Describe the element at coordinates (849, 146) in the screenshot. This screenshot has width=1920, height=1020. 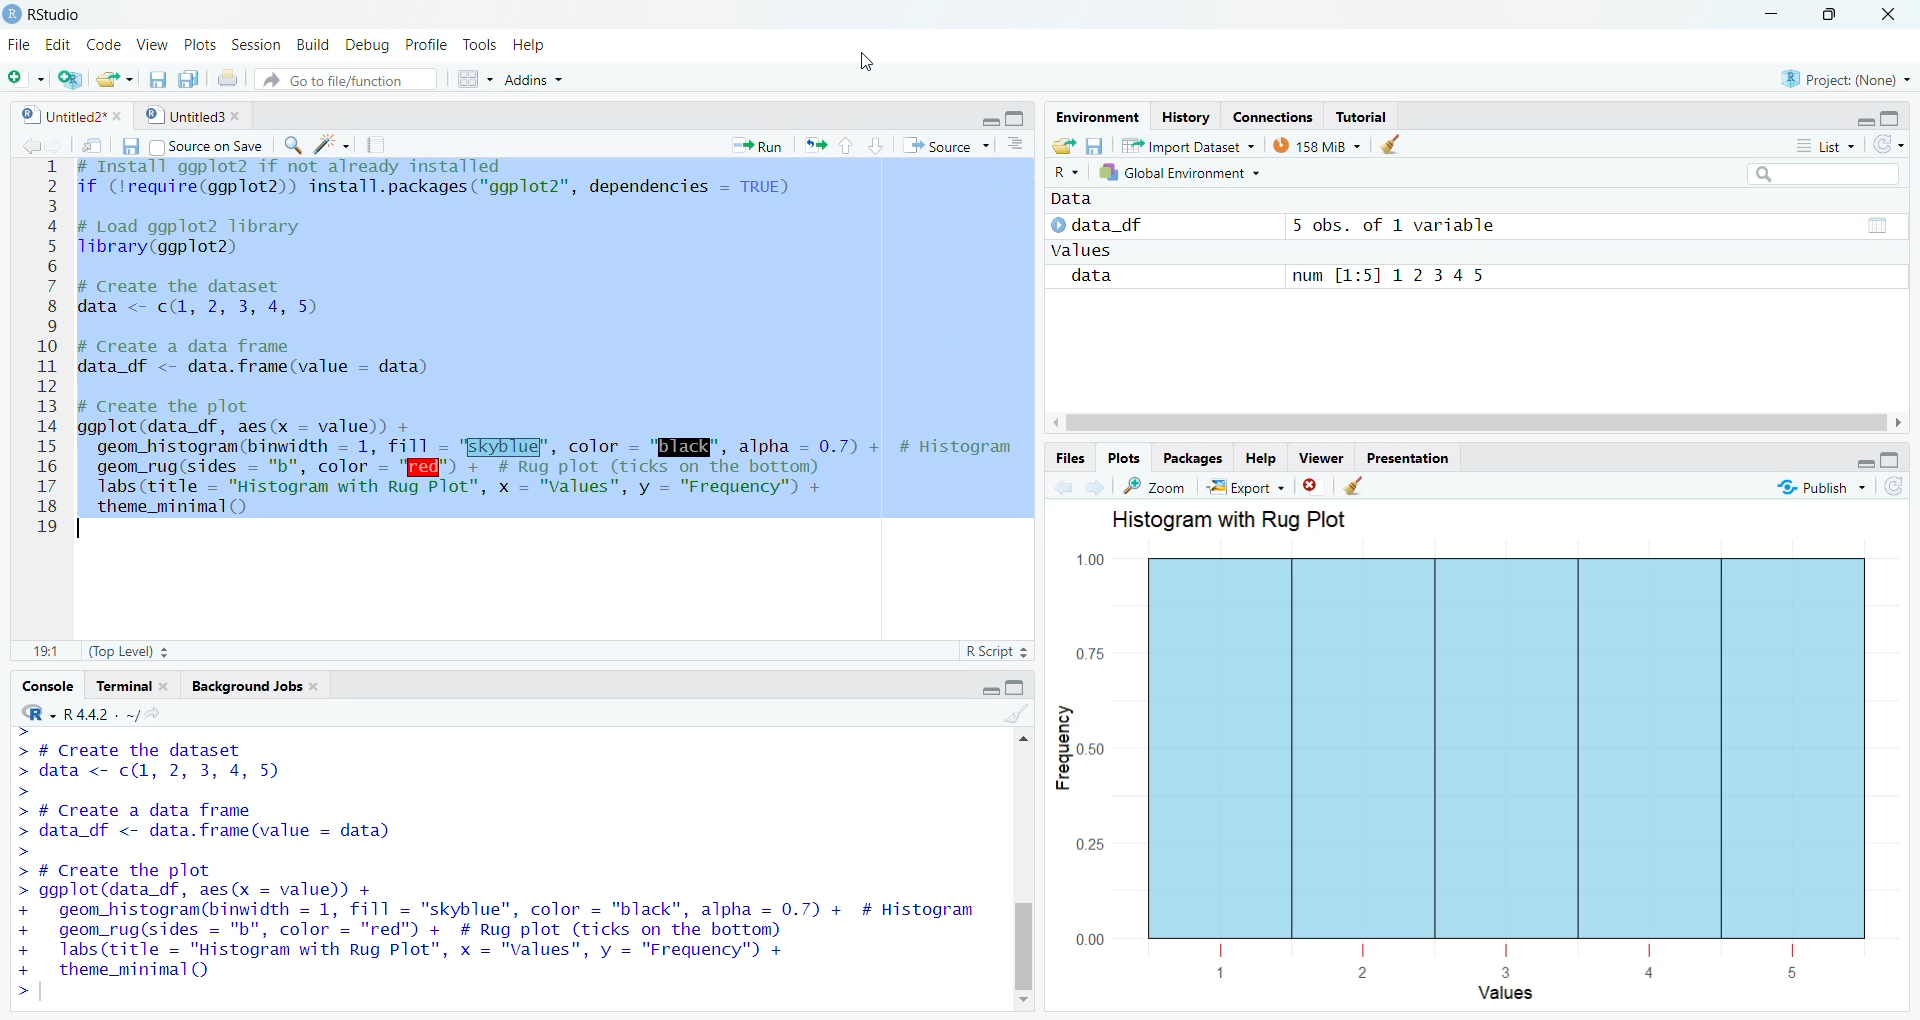
I see `up` at that location.